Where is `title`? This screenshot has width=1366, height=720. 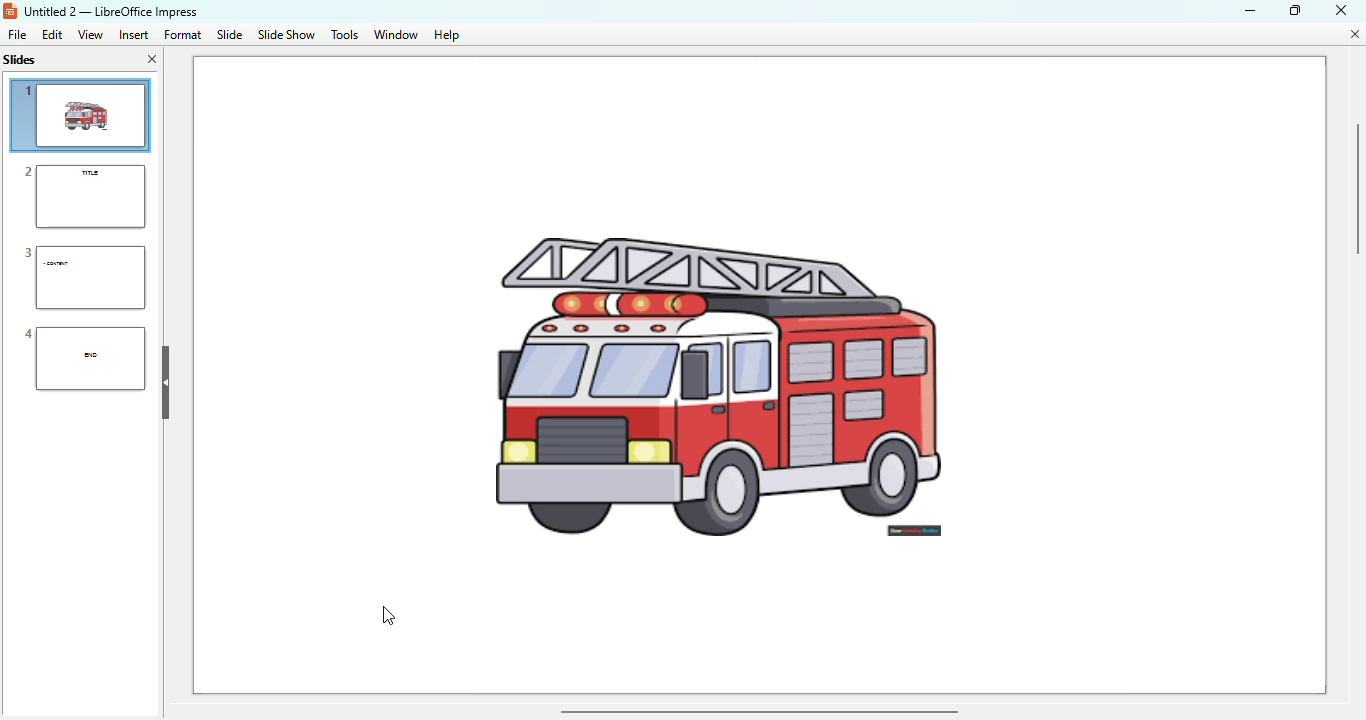
title is located at coordinates (110, 12).